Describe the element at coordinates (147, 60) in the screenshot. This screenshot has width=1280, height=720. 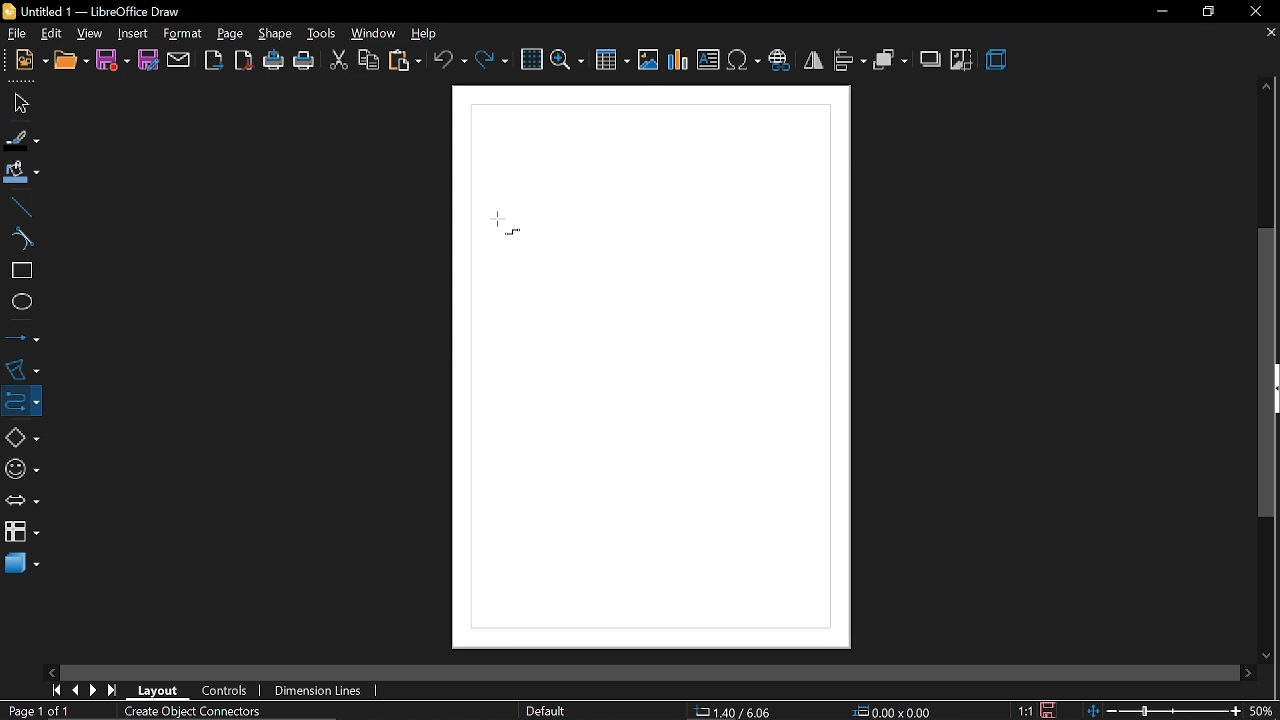
I see `save as` at that location.